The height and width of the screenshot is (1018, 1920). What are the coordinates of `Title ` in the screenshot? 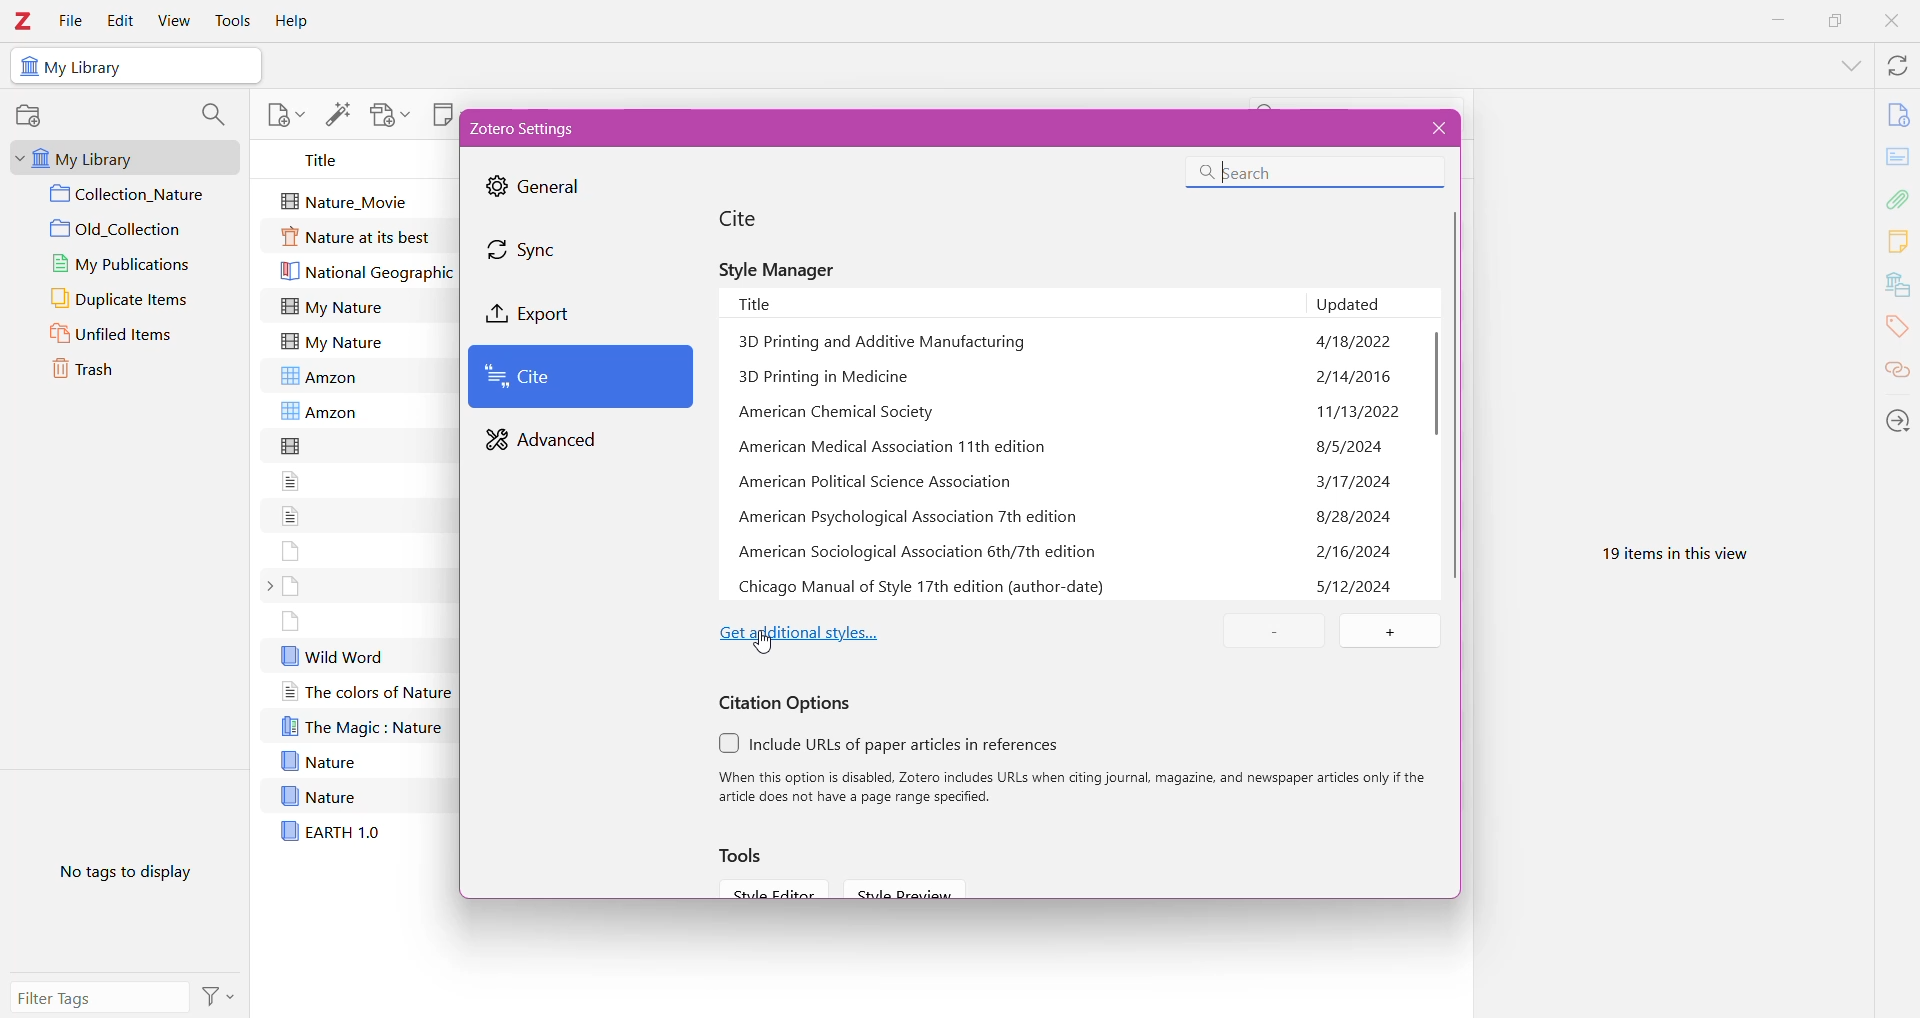 It's located at (328, 160).